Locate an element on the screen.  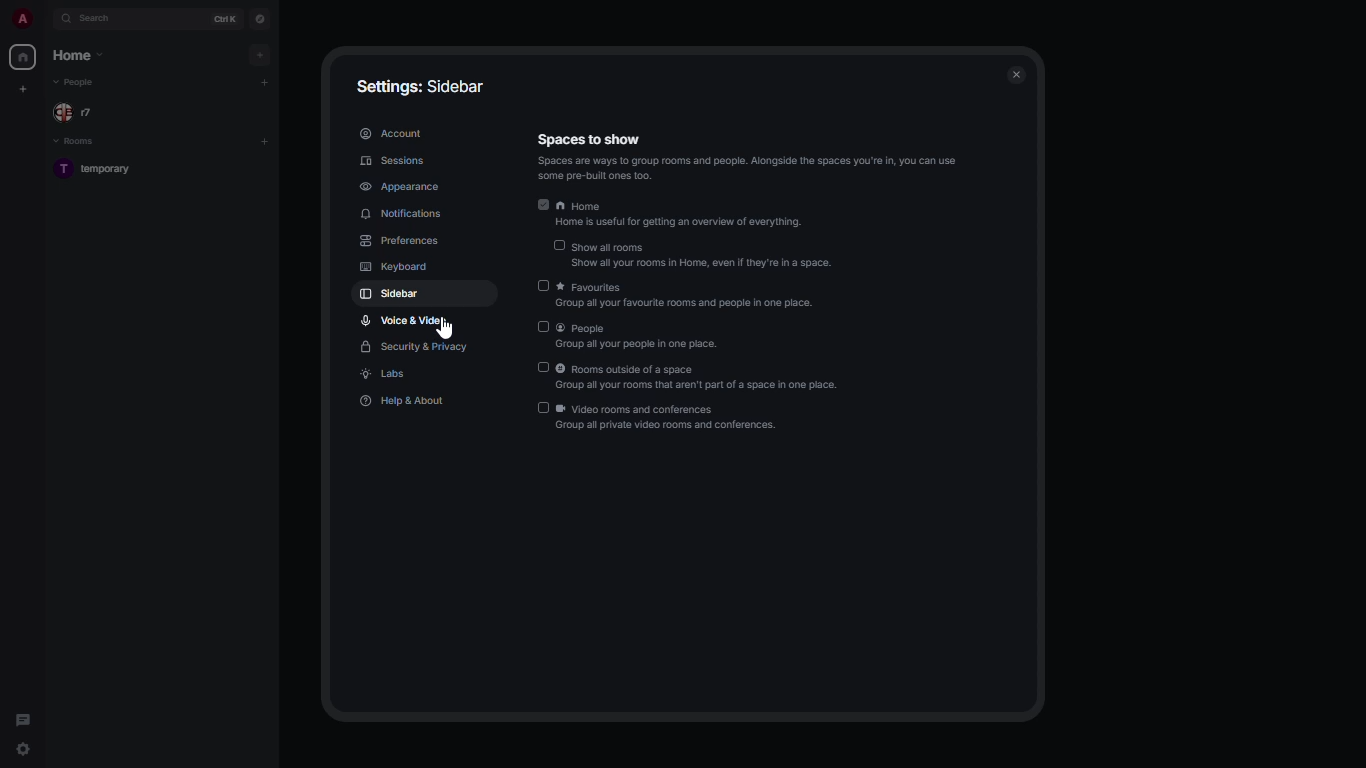
enabled is located at coordinates (543, 205).